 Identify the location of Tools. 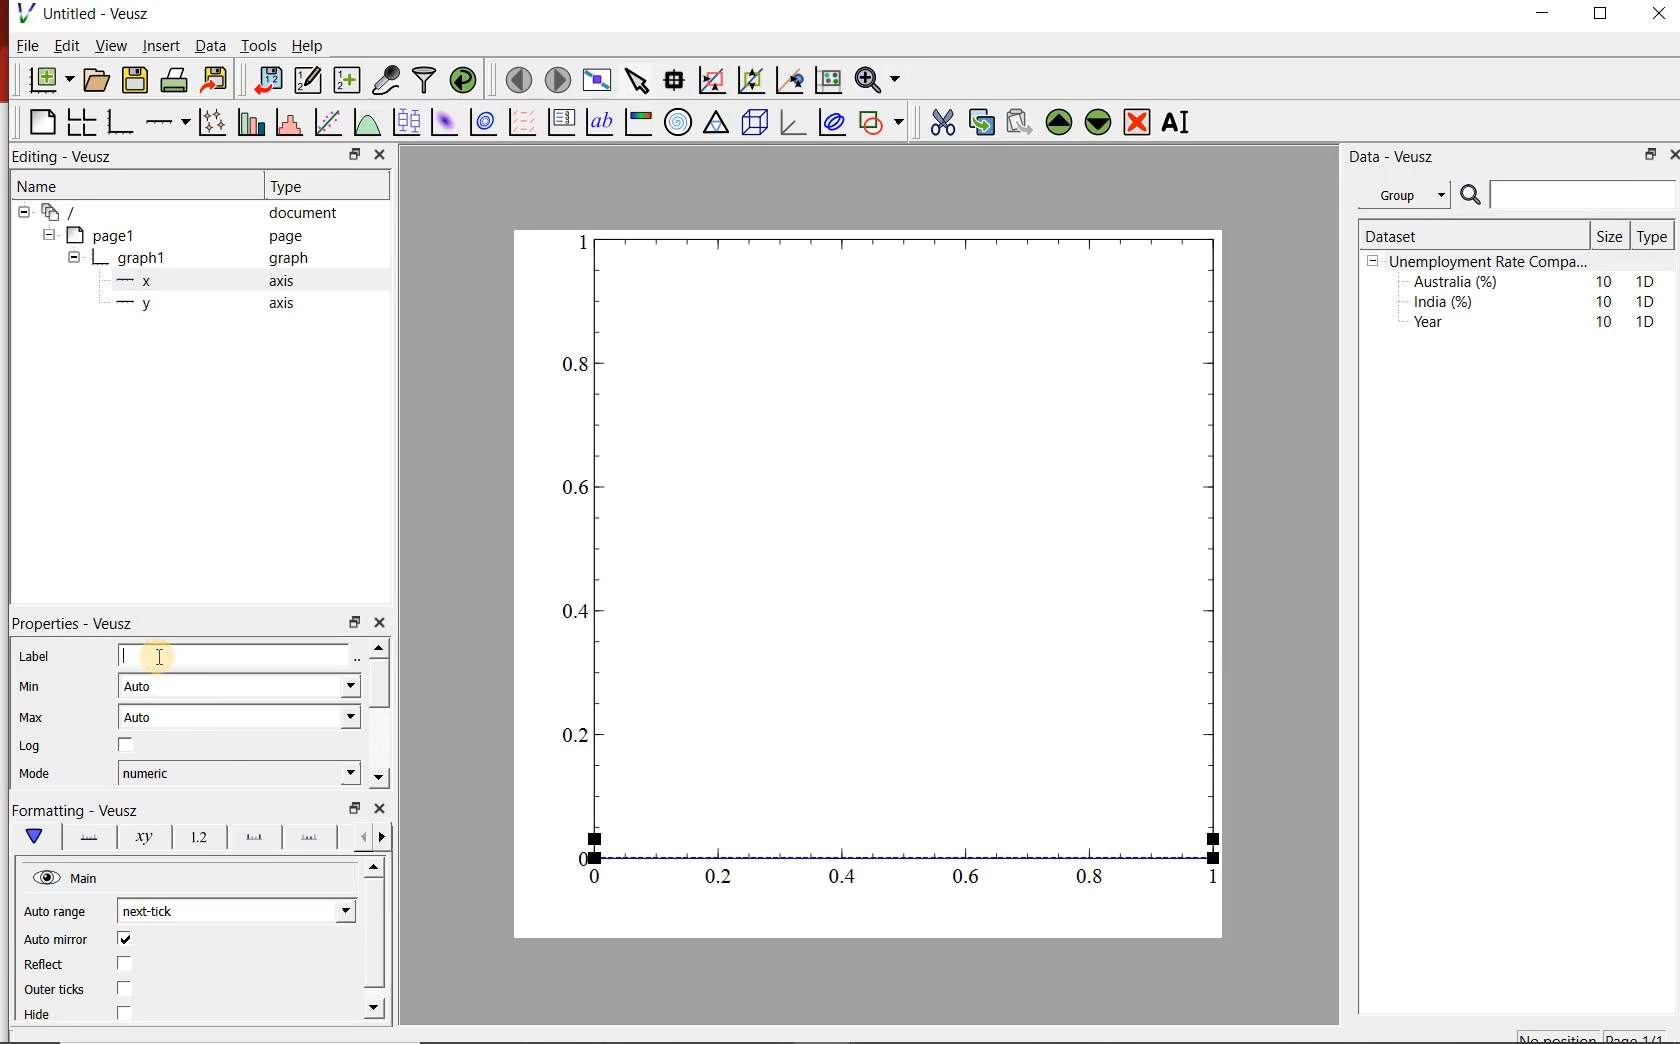
(260, 45).